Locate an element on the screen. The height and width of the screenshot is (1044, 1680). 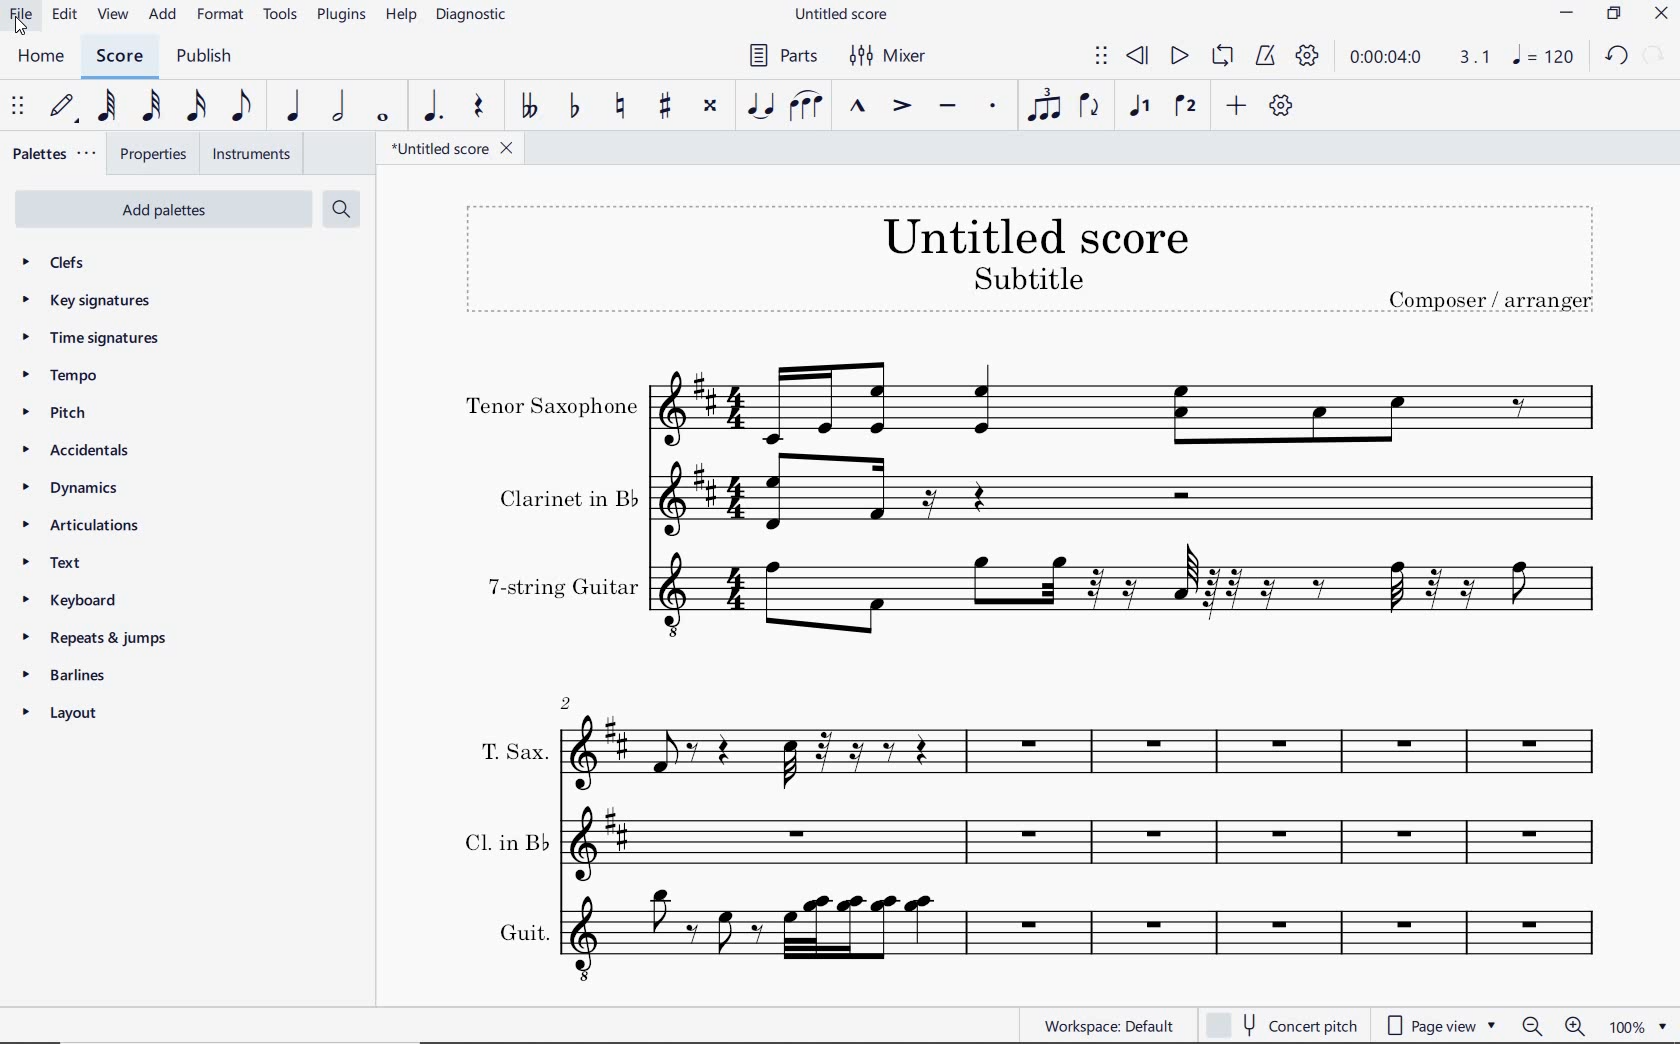
T. Sax is located at coordinates (1030, 746).